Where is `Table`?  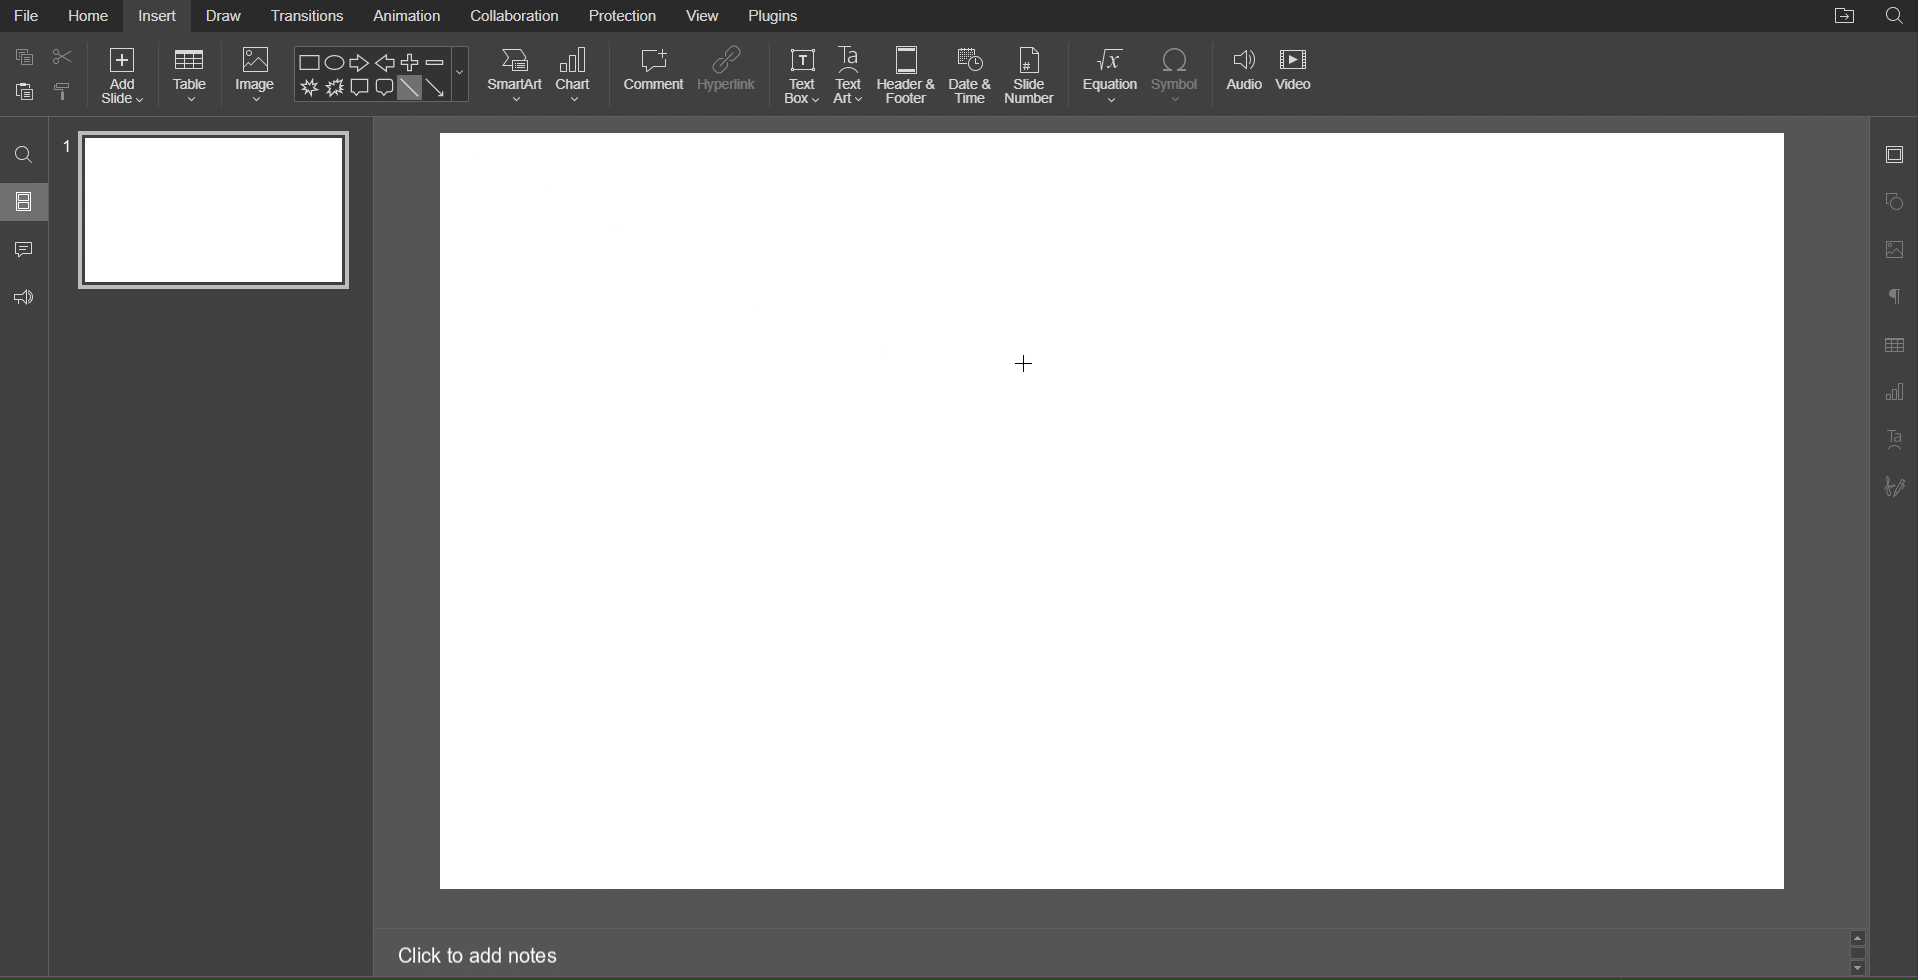 Table is located at coordinates (191, 77).